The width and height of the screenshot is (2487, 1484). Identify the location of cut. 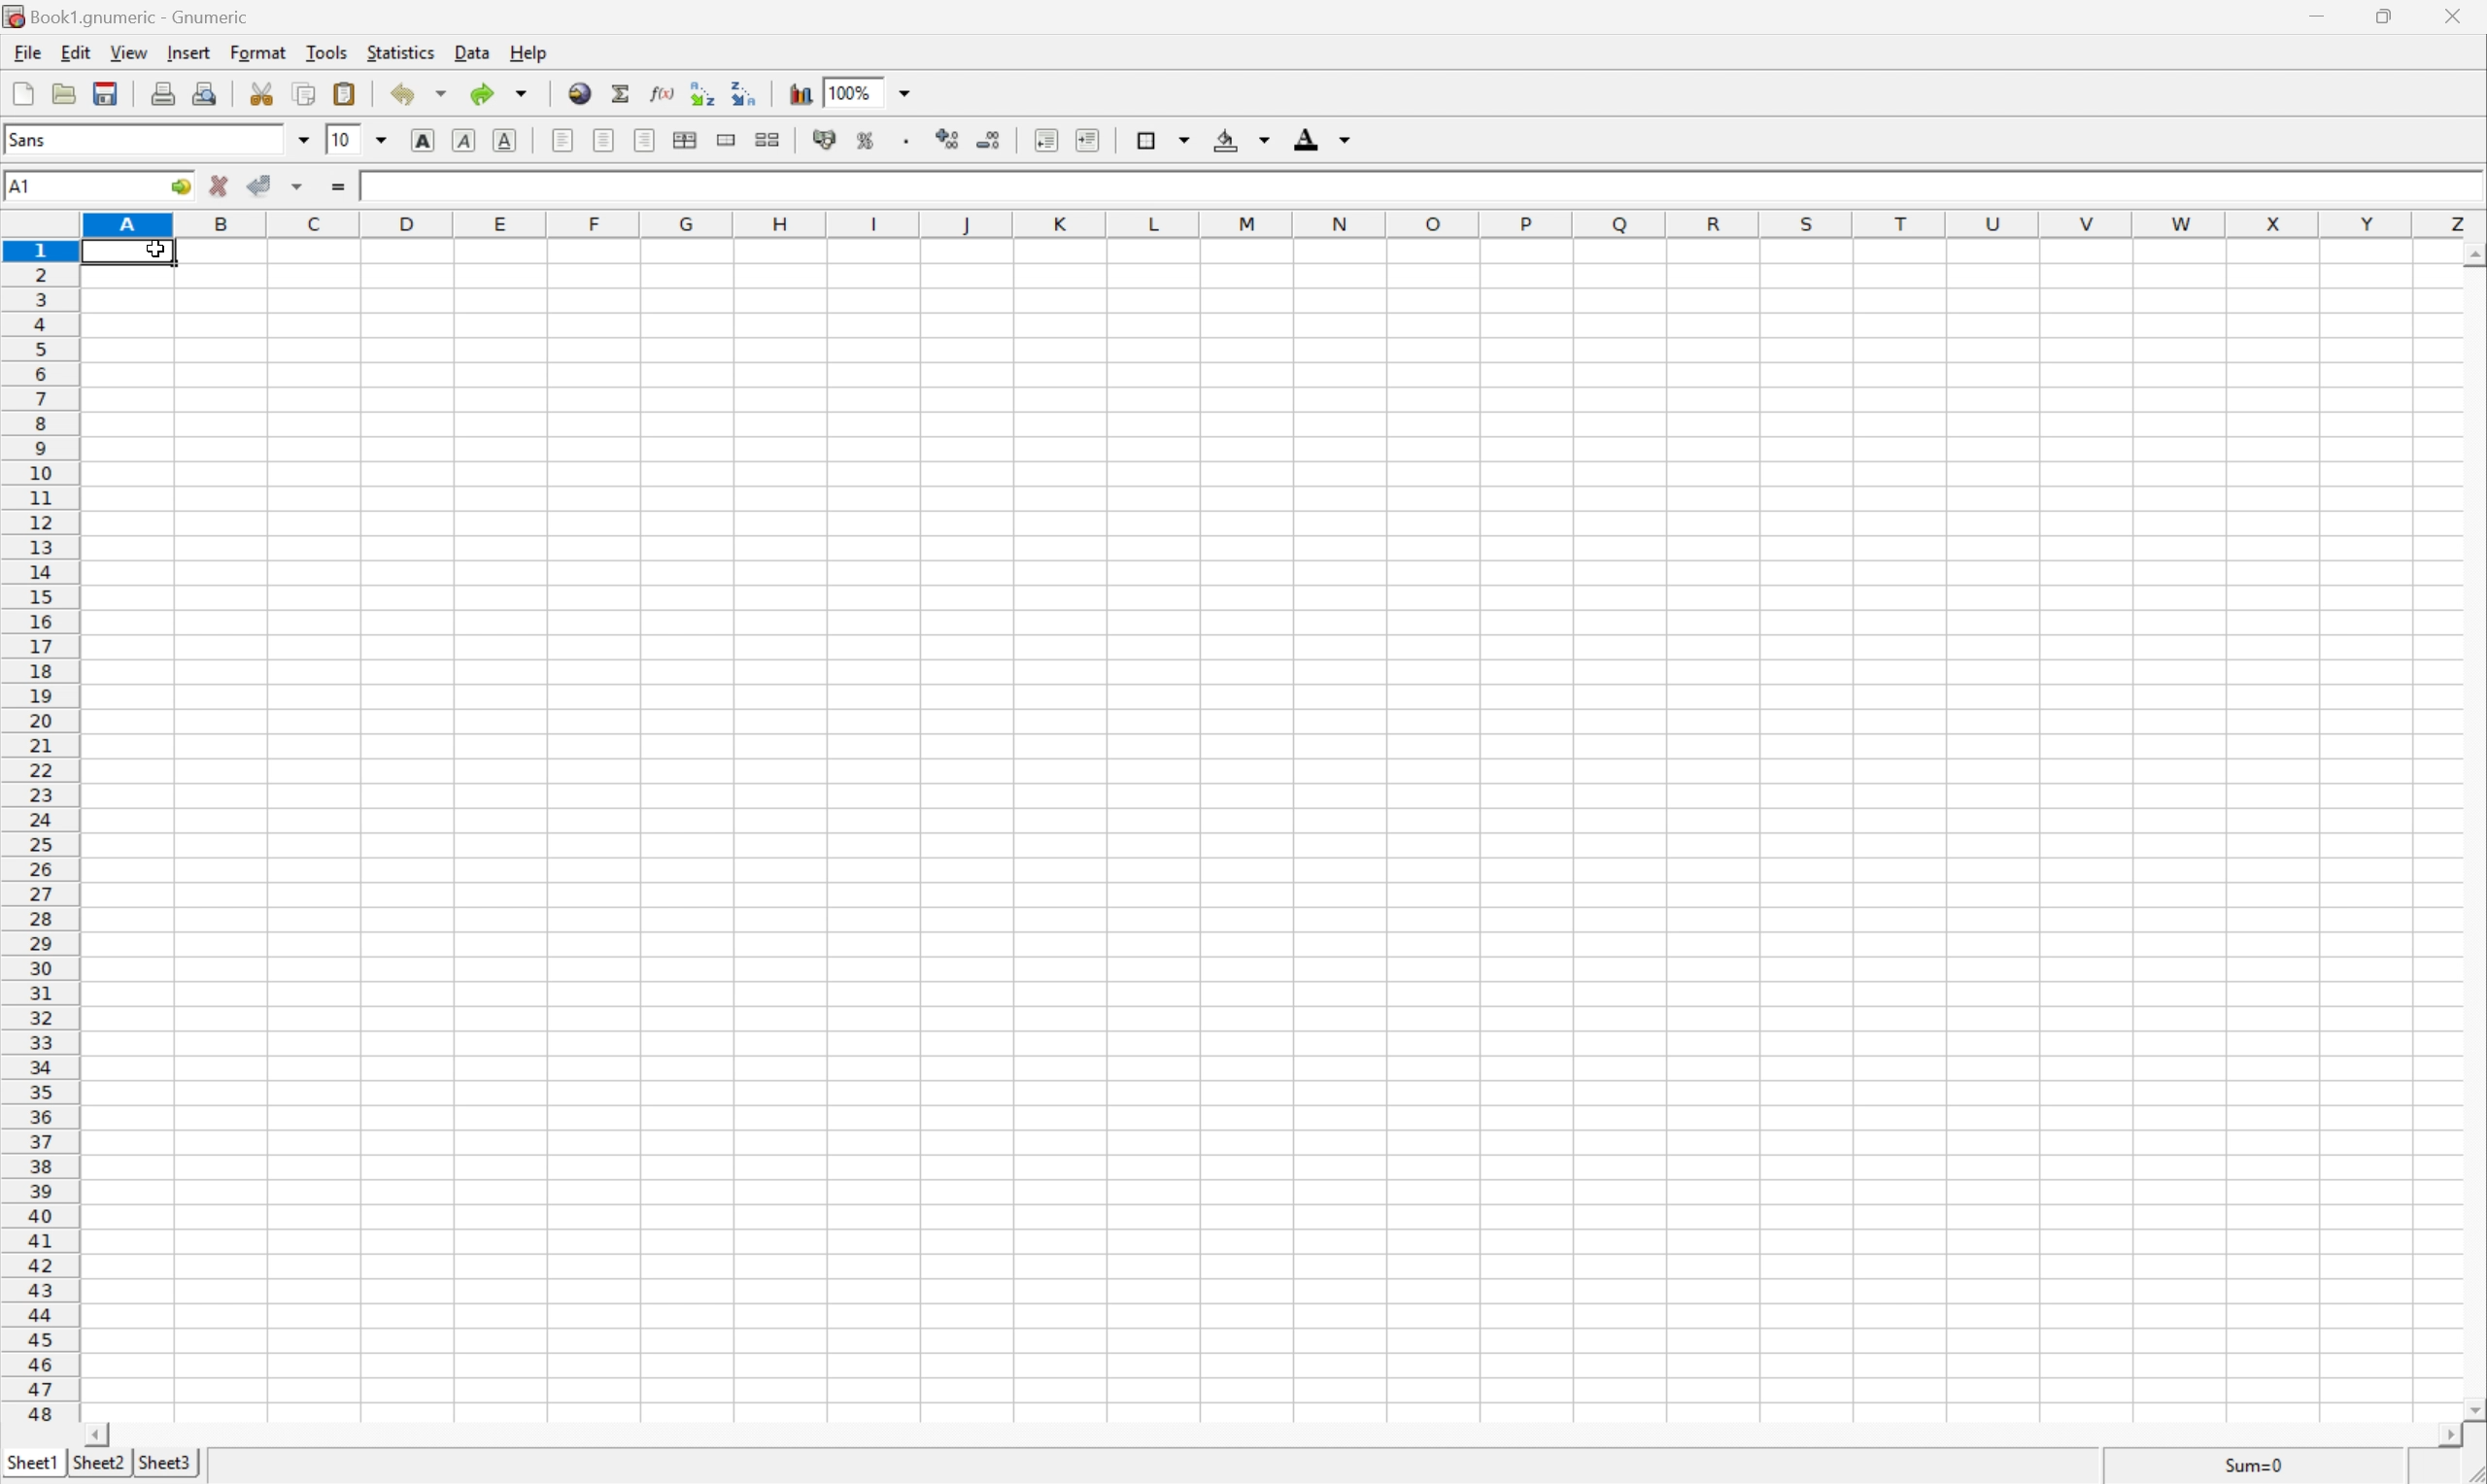
(263, 93).